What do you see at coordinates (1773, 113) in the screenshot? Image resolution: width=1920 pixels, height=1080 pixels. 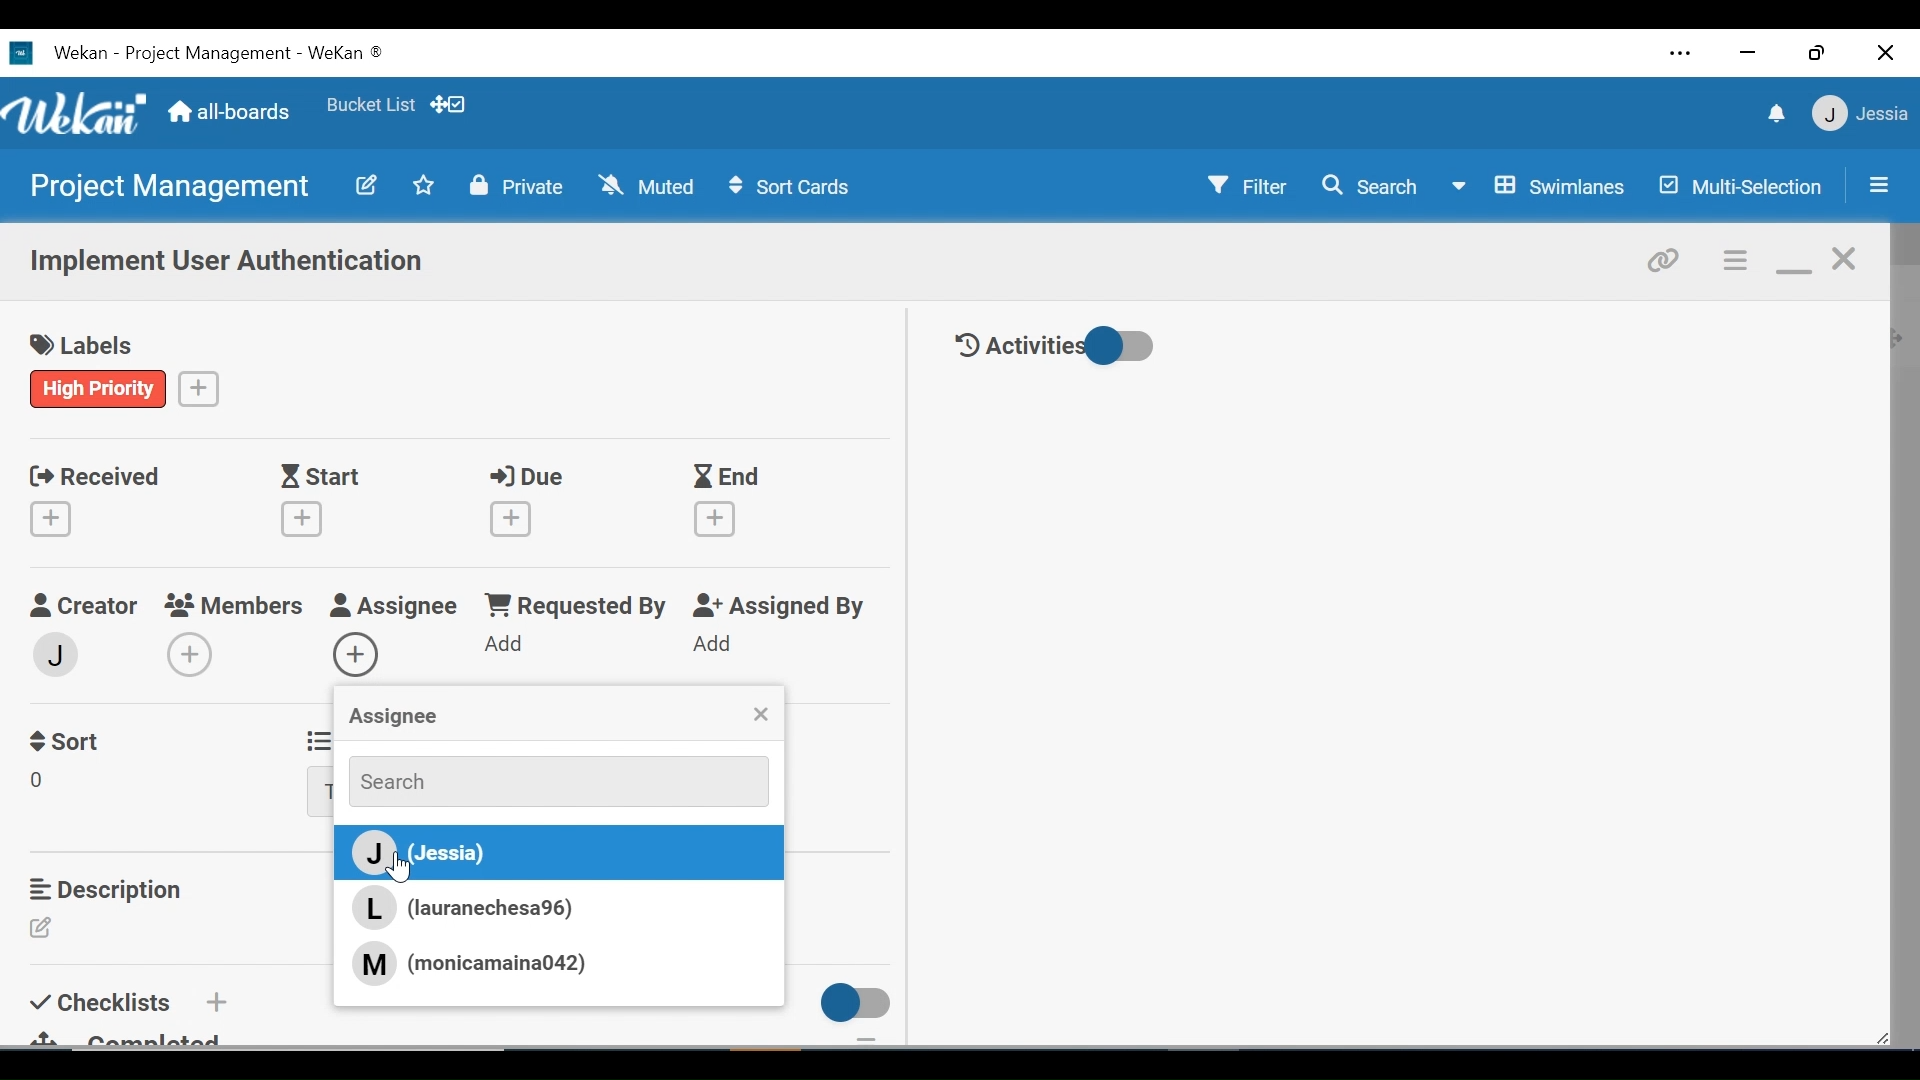 I see `notifications` at bounding box center [1773, 113].